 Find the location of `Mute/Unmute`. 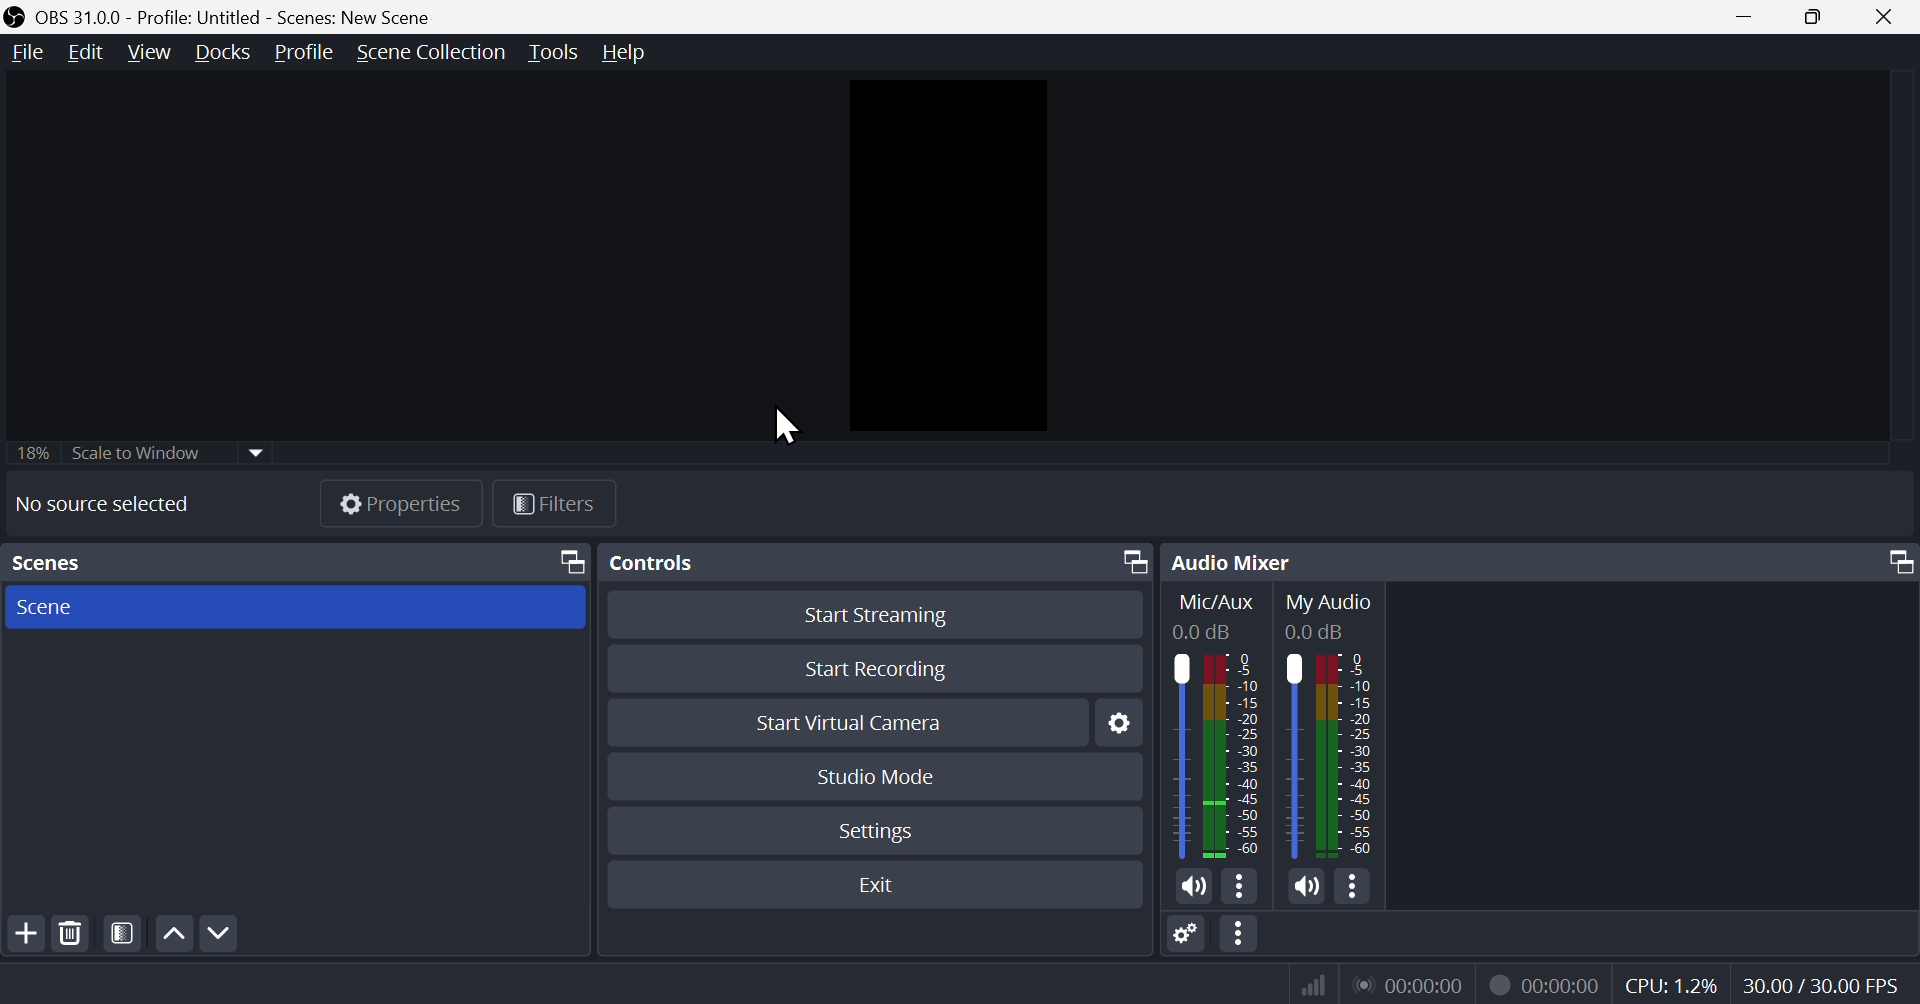

Mute/Unmute is located at coordinates (1191, 884).